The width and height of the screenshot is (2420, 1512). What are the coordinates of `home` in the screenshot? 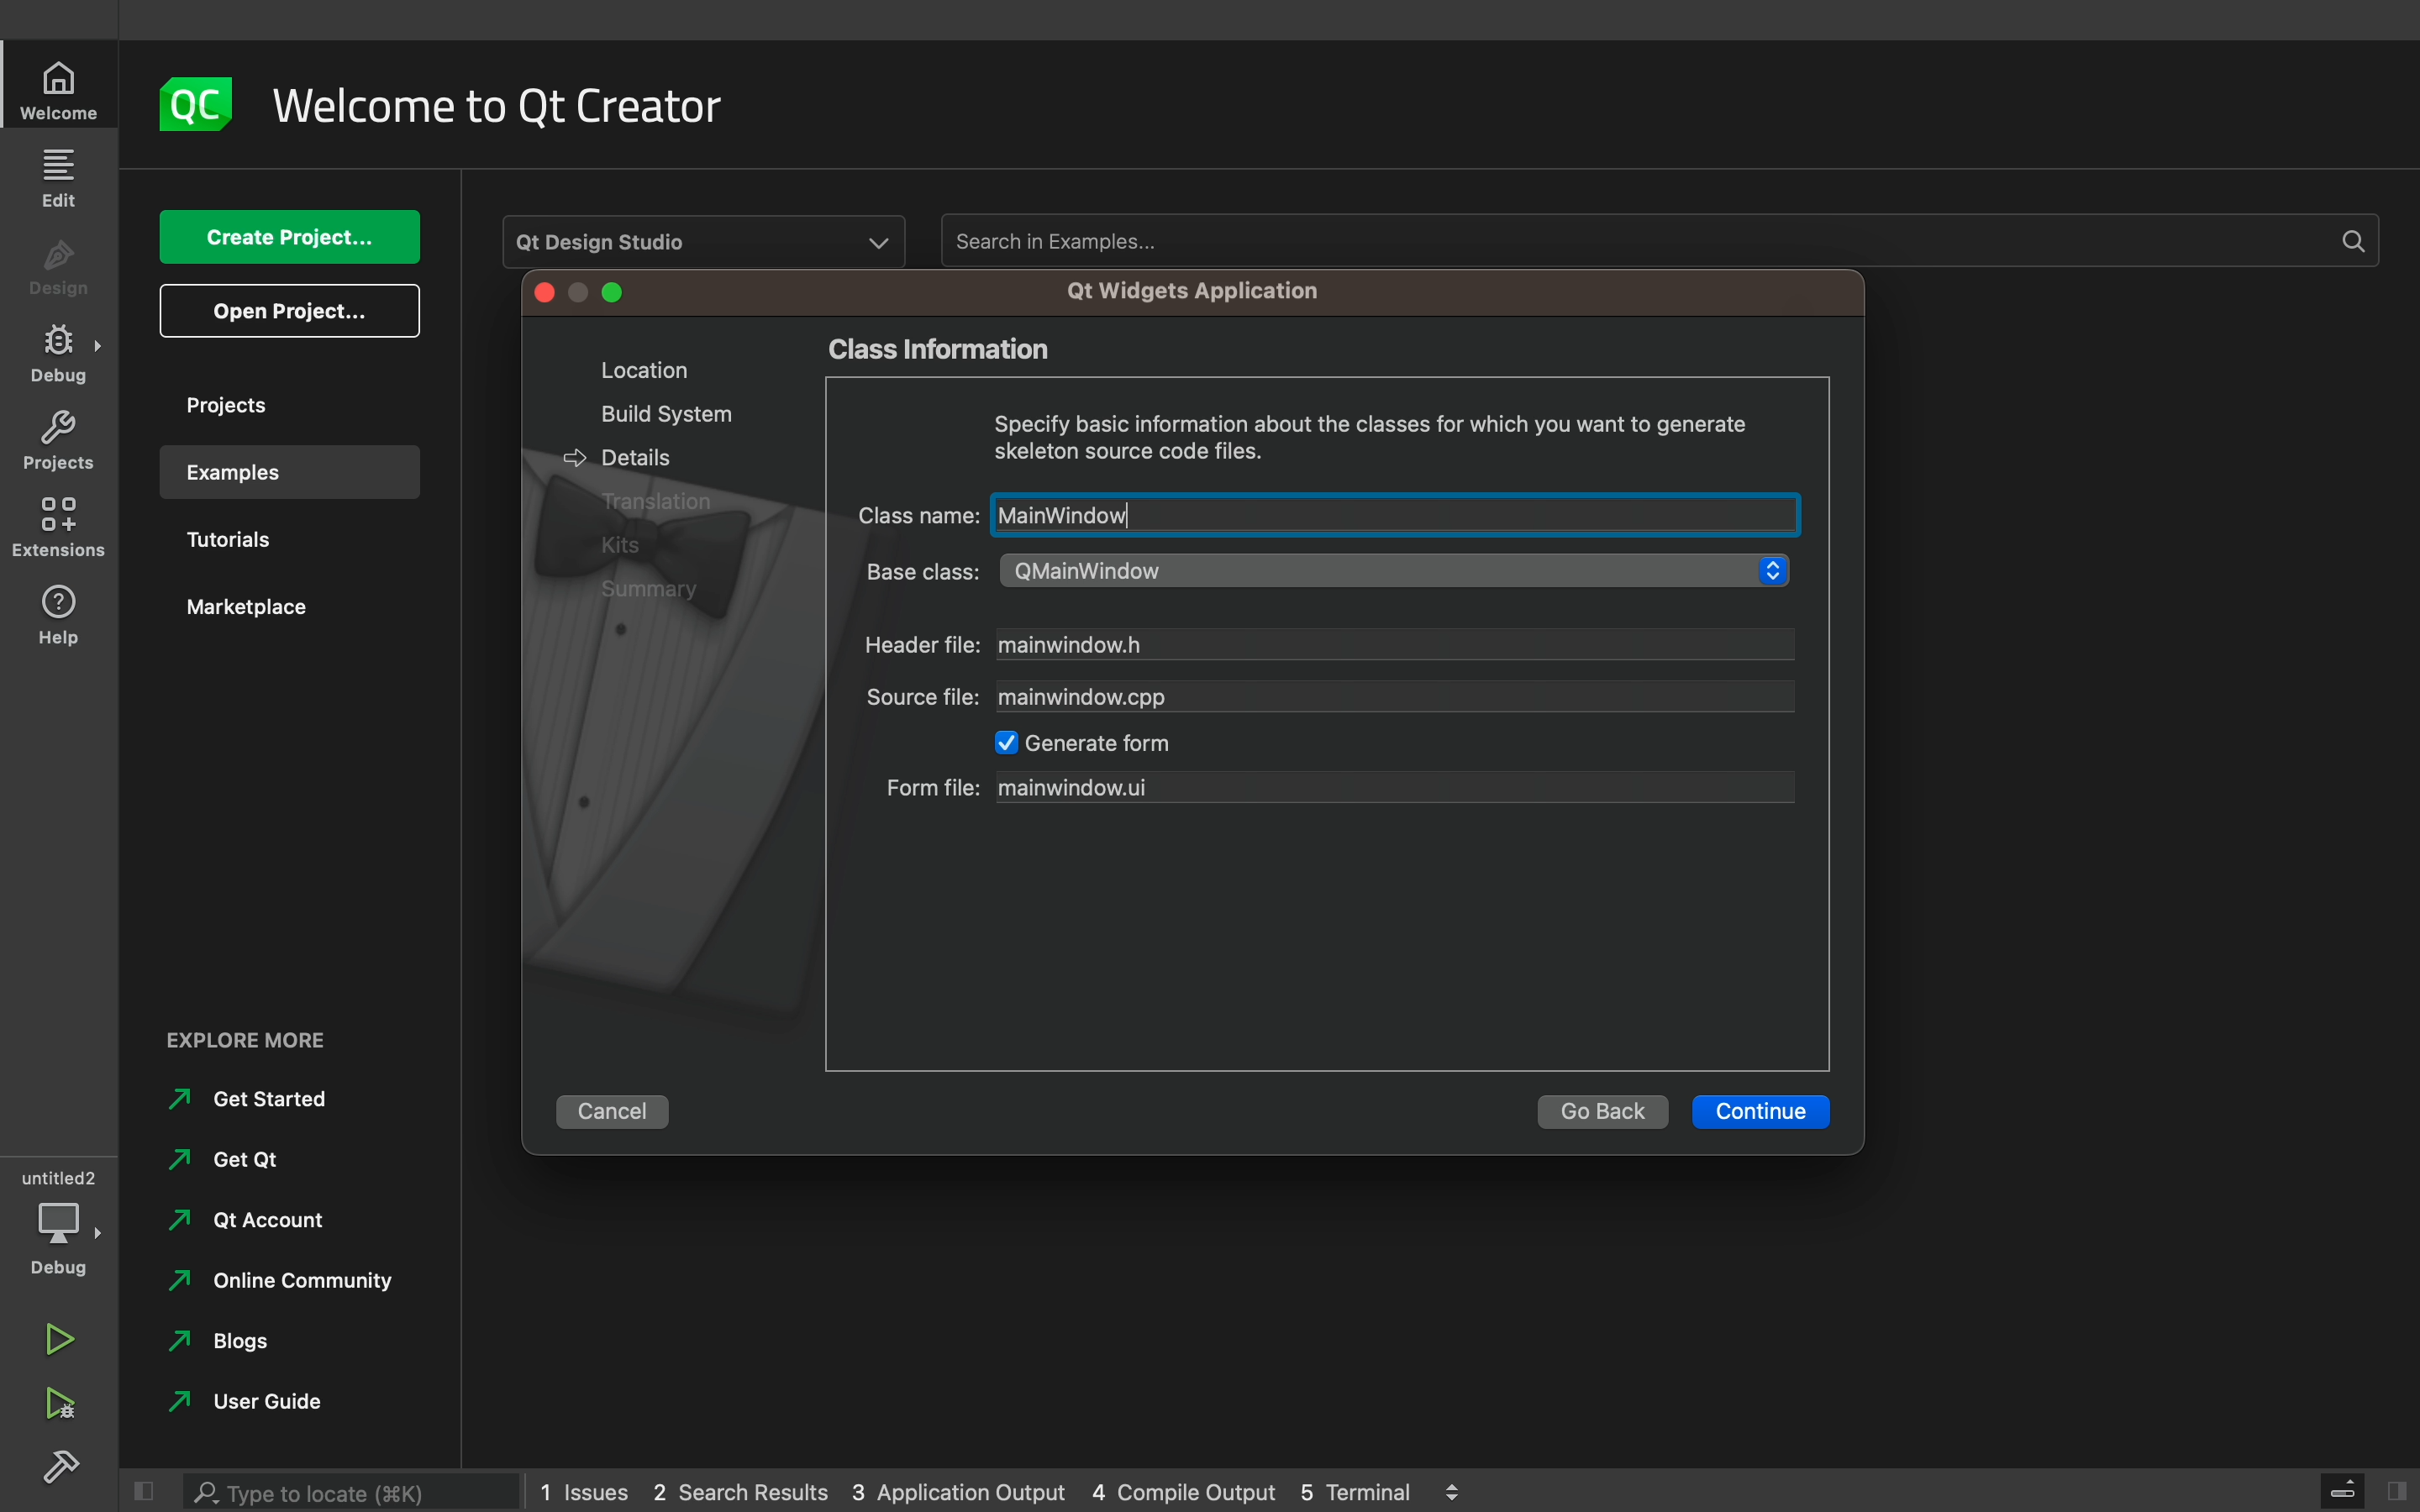 It's located at (63, 90).